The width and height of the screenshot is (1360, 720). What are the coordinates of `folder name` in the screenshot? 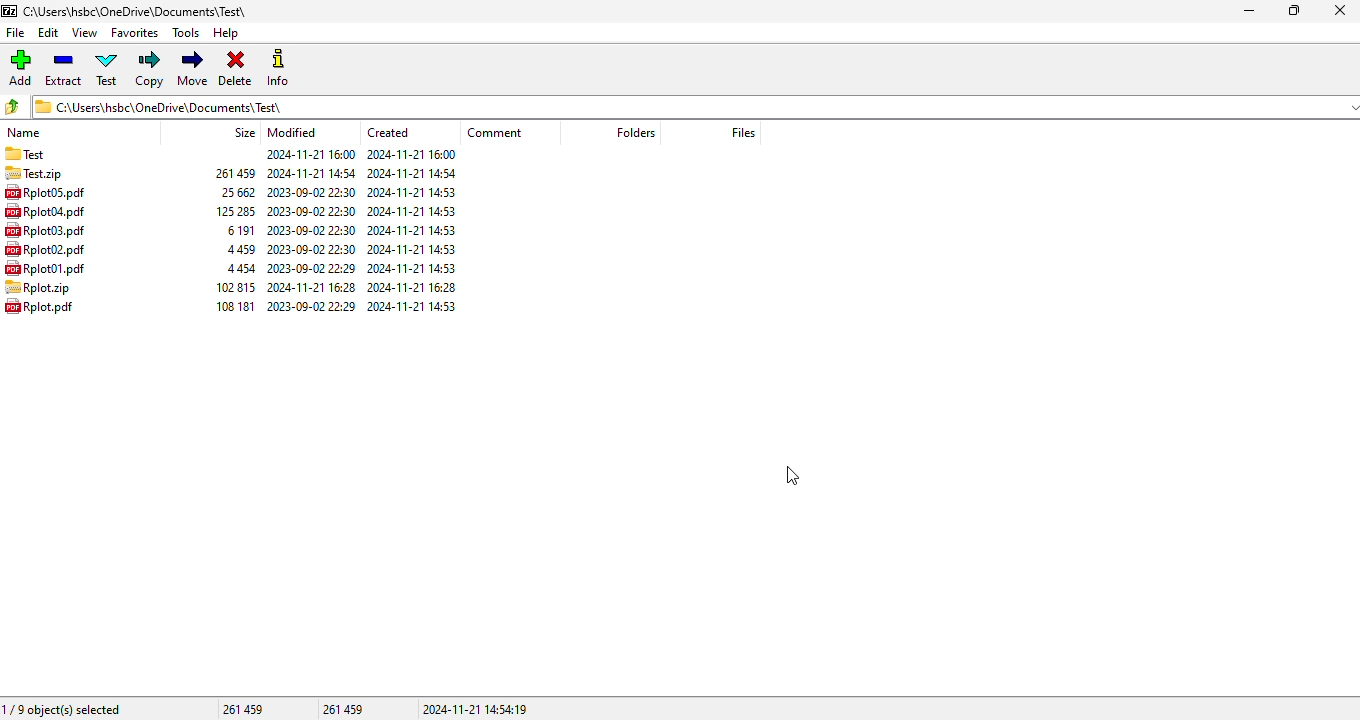 It's located at (135, 11).